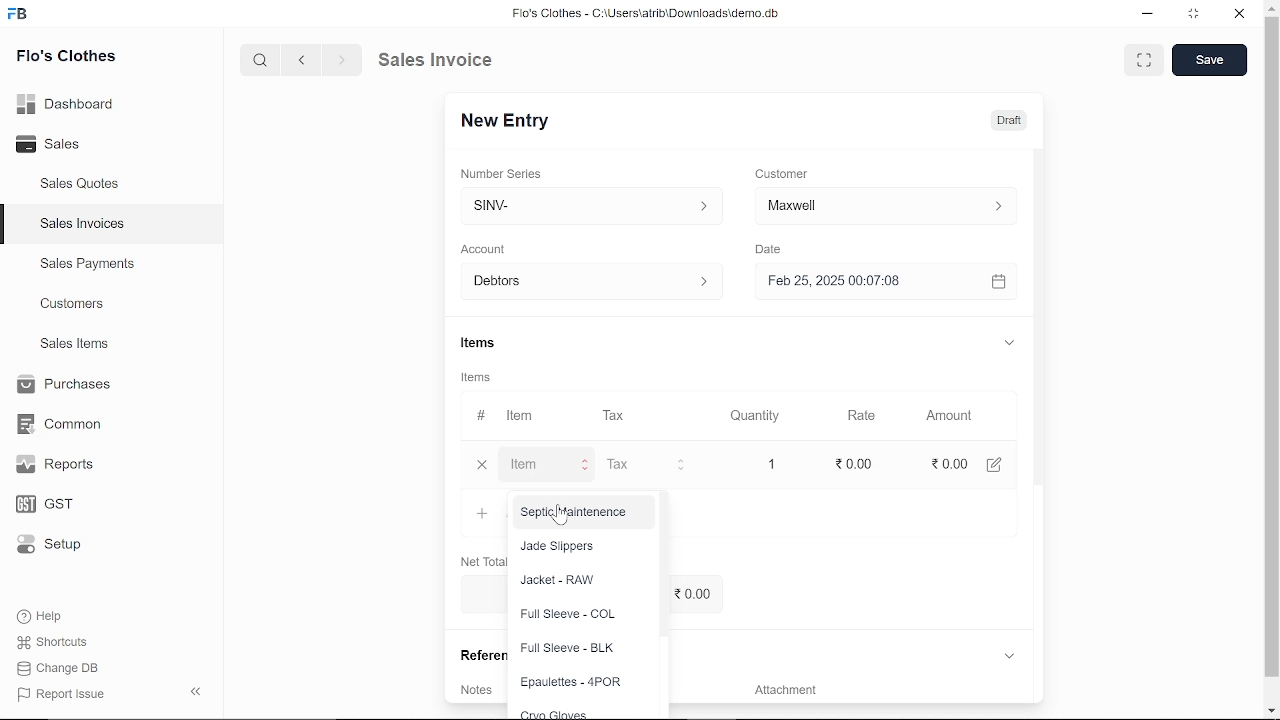 This screenshot has height=720, width=1280. Describe the element at coordinates (1272, 347) in the screenshot. I see `vertical scrollbar` at that location.